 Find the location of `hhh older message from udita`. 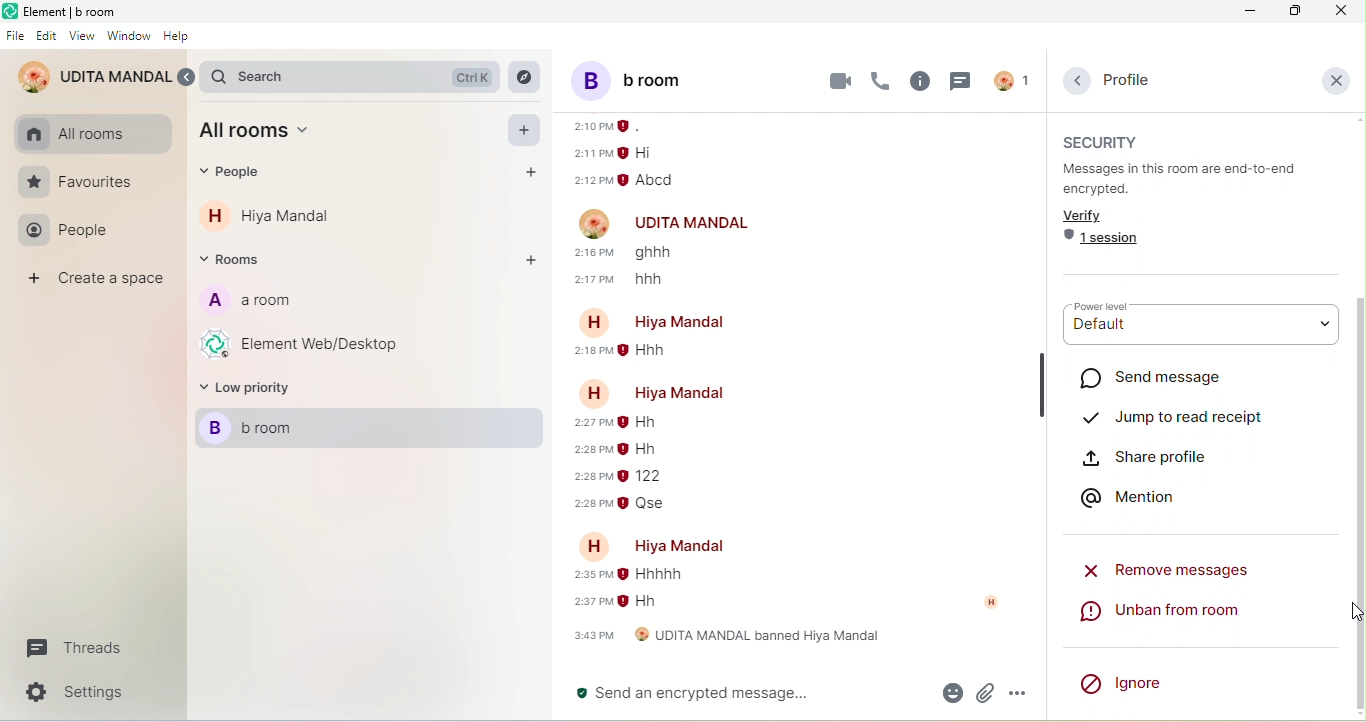

hhh older message from udita is located at coordinates (660, 281).